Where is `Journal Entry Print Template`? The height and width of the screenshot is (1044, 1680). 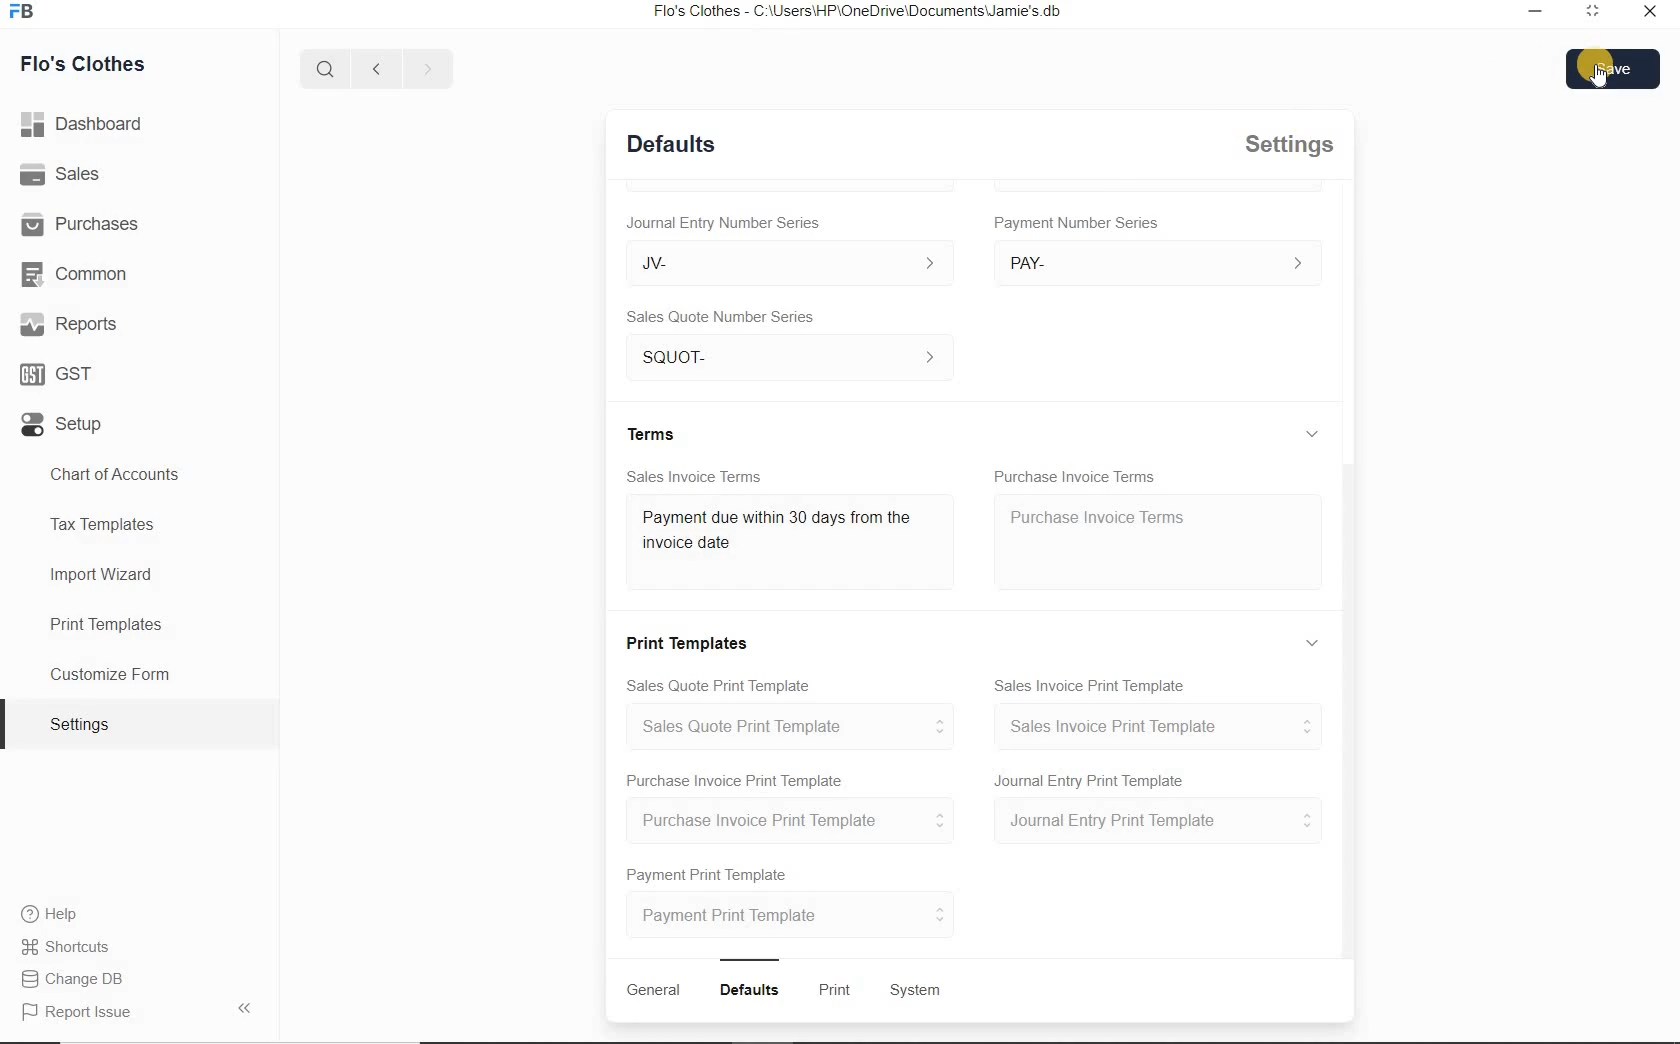
Journal Entry Print Template is located at coordinates (1088, 779).